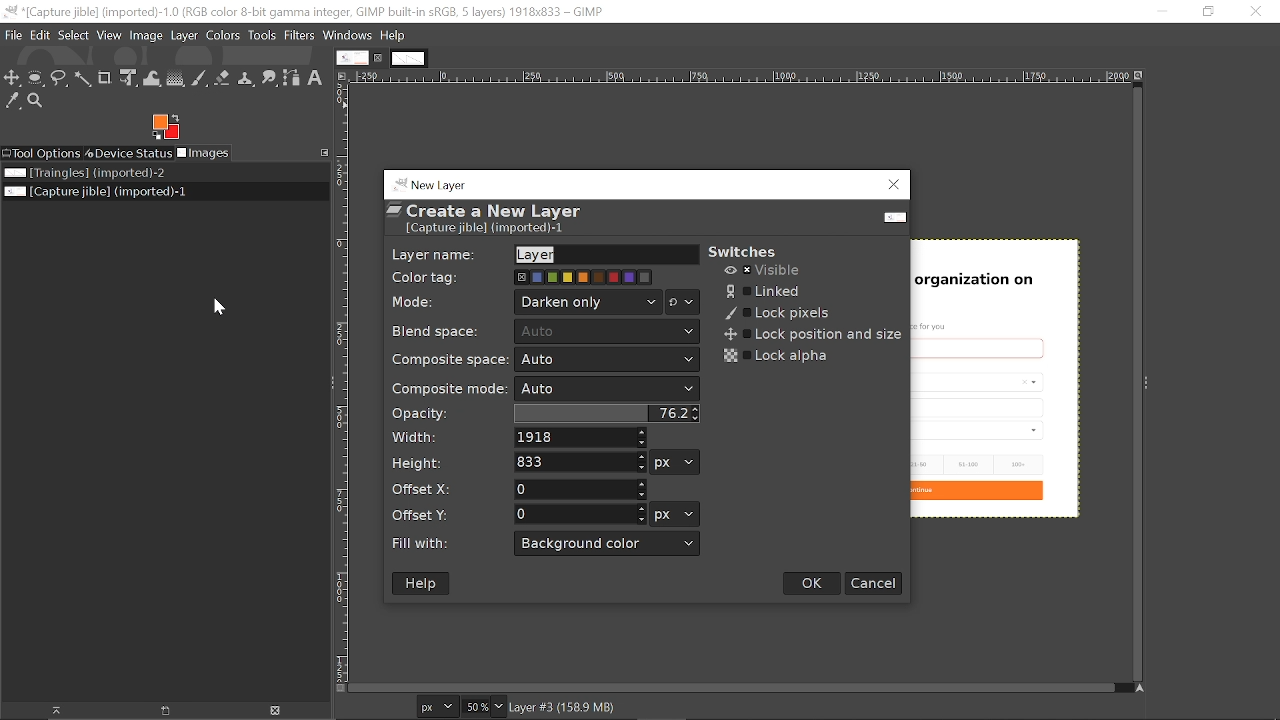  Describe the element at coordinates (323, 151) in the screenshot. I see `Configure this tab` at that location.